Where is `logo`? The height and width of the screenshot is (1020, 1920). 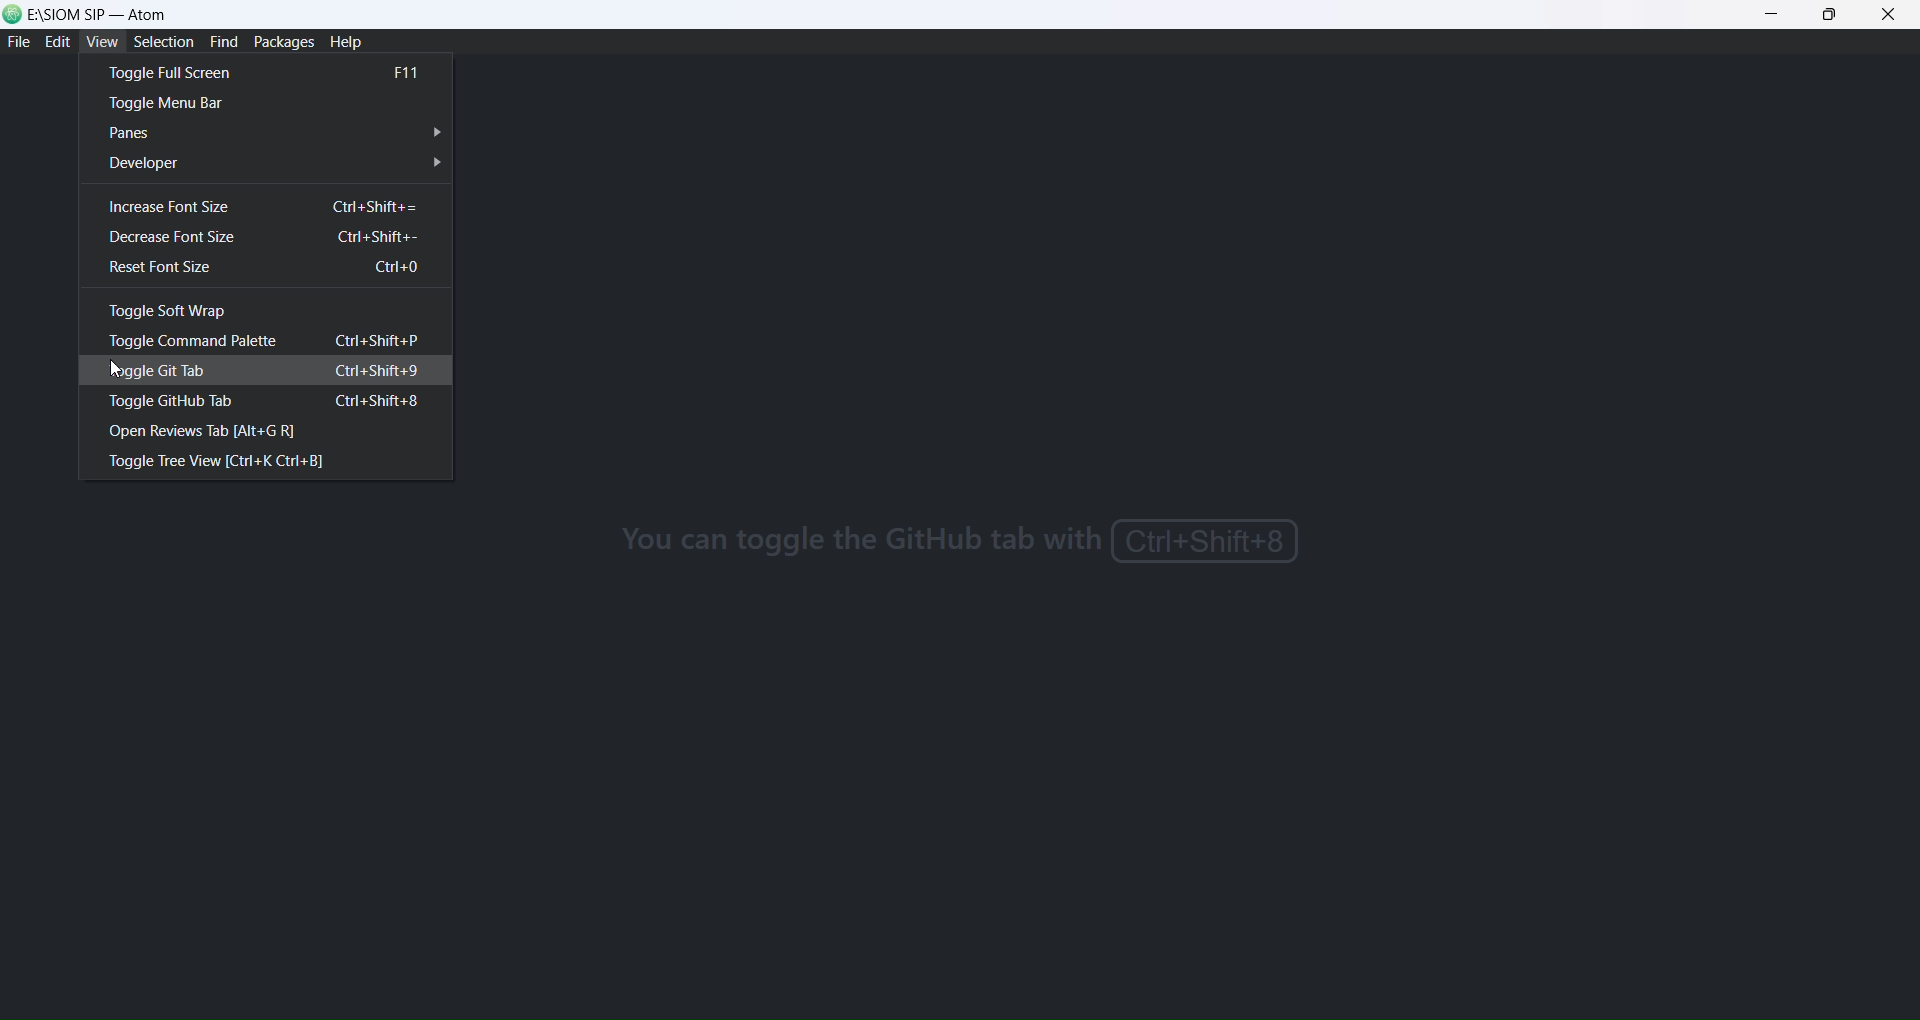 logo is located at coordinates (14, 15).